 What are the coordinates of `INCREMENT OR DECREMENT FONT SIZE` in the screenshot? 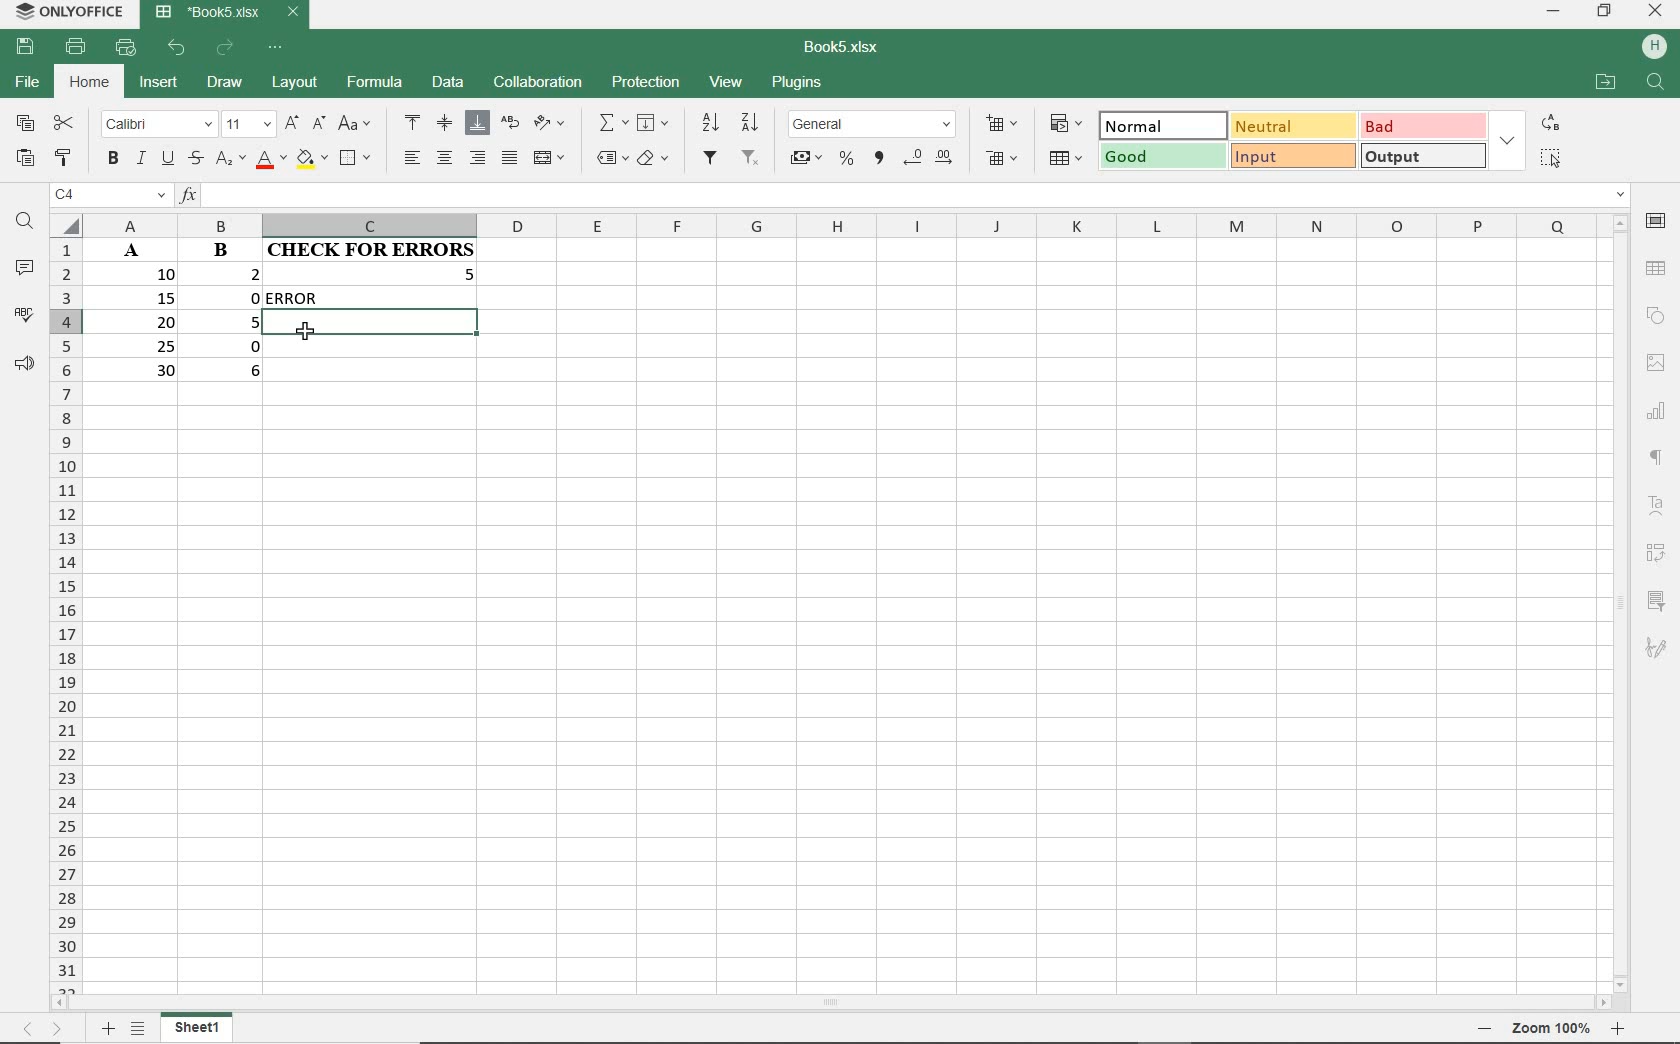 It's located at (304, 125).